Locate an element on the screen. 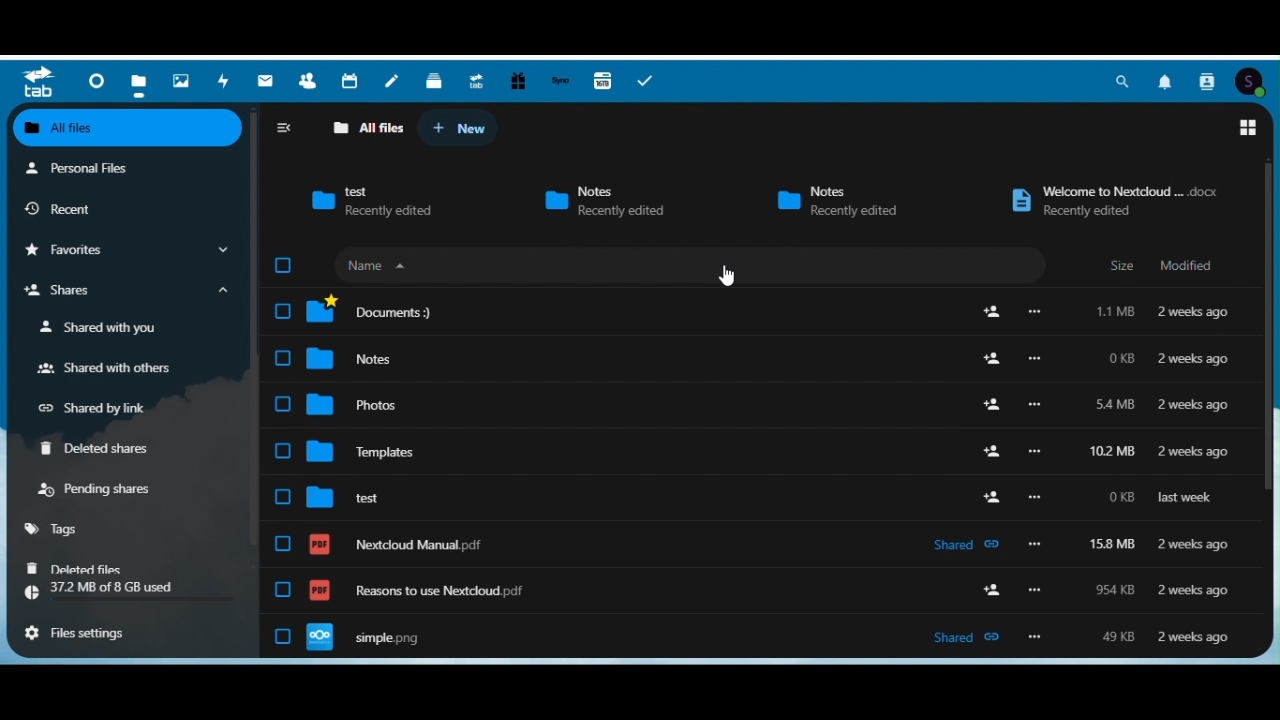  tab is located at coordinates (34, 80).